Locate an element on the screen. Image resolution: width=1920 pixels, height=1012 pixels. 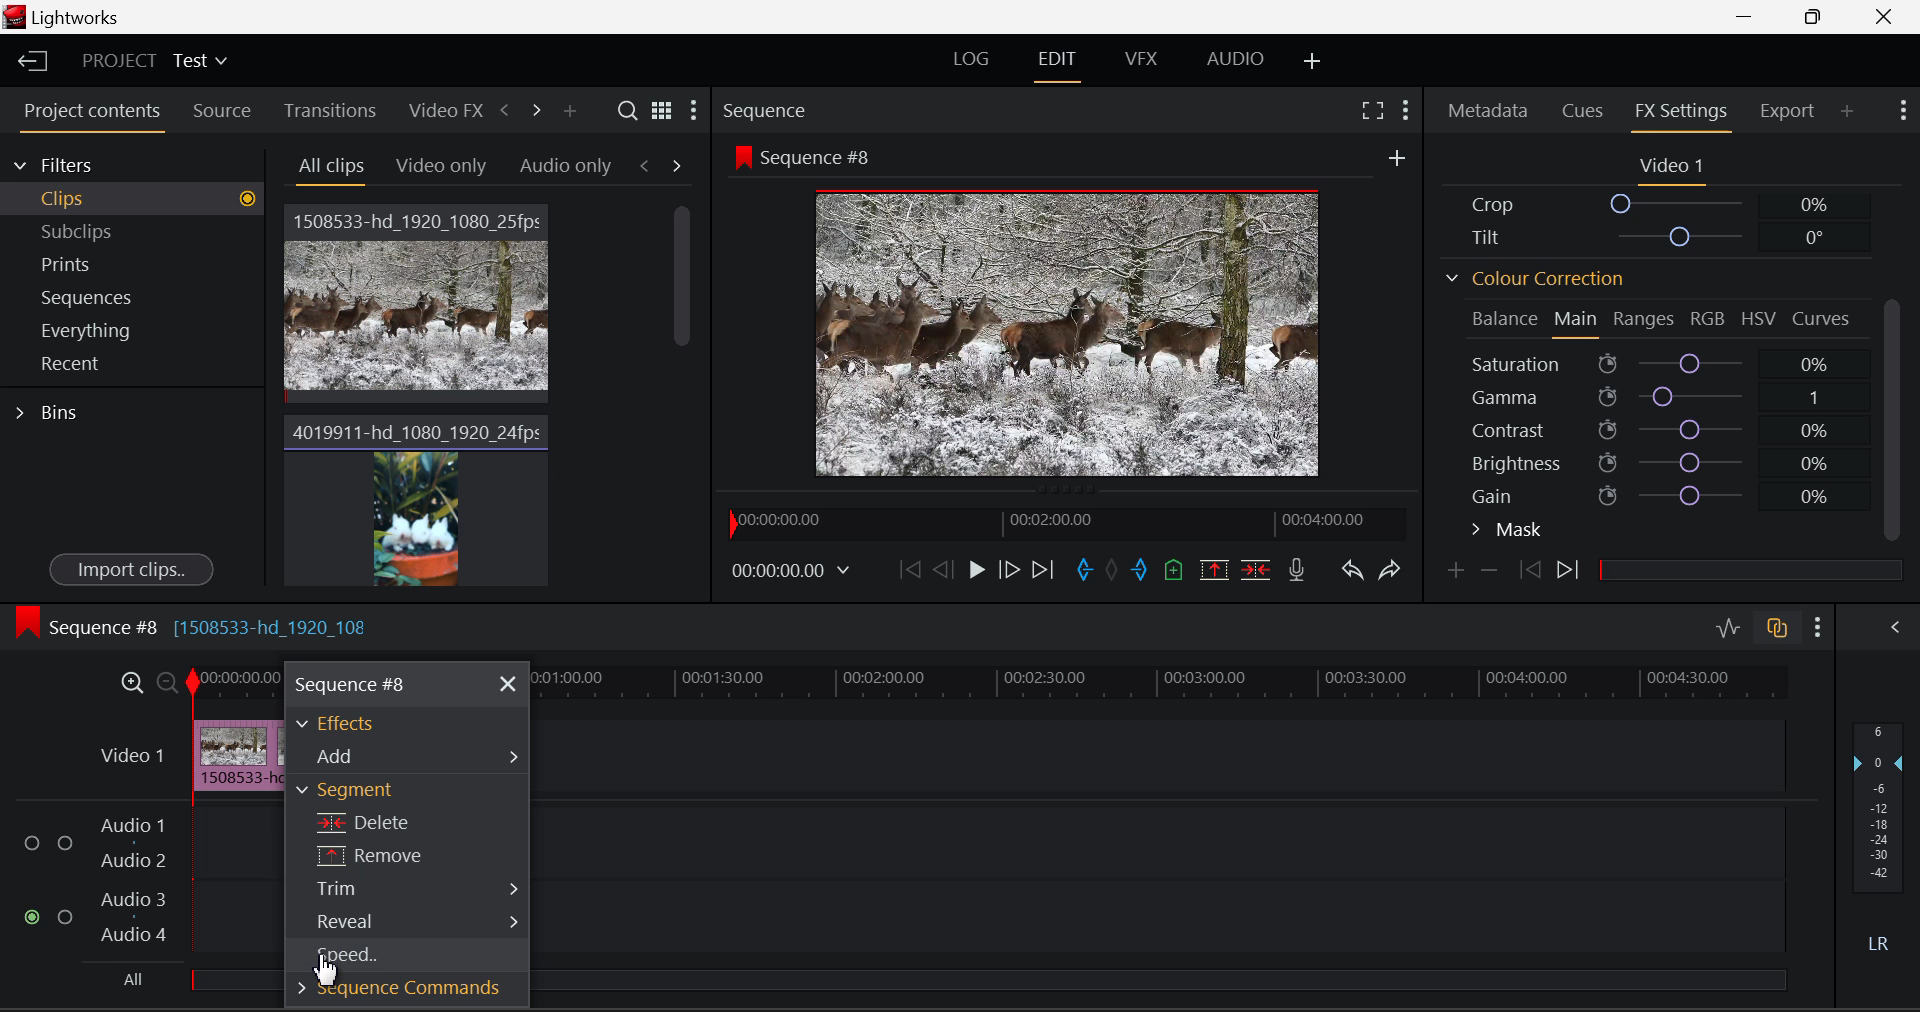
Curves is located at coordinates (1824, 318).